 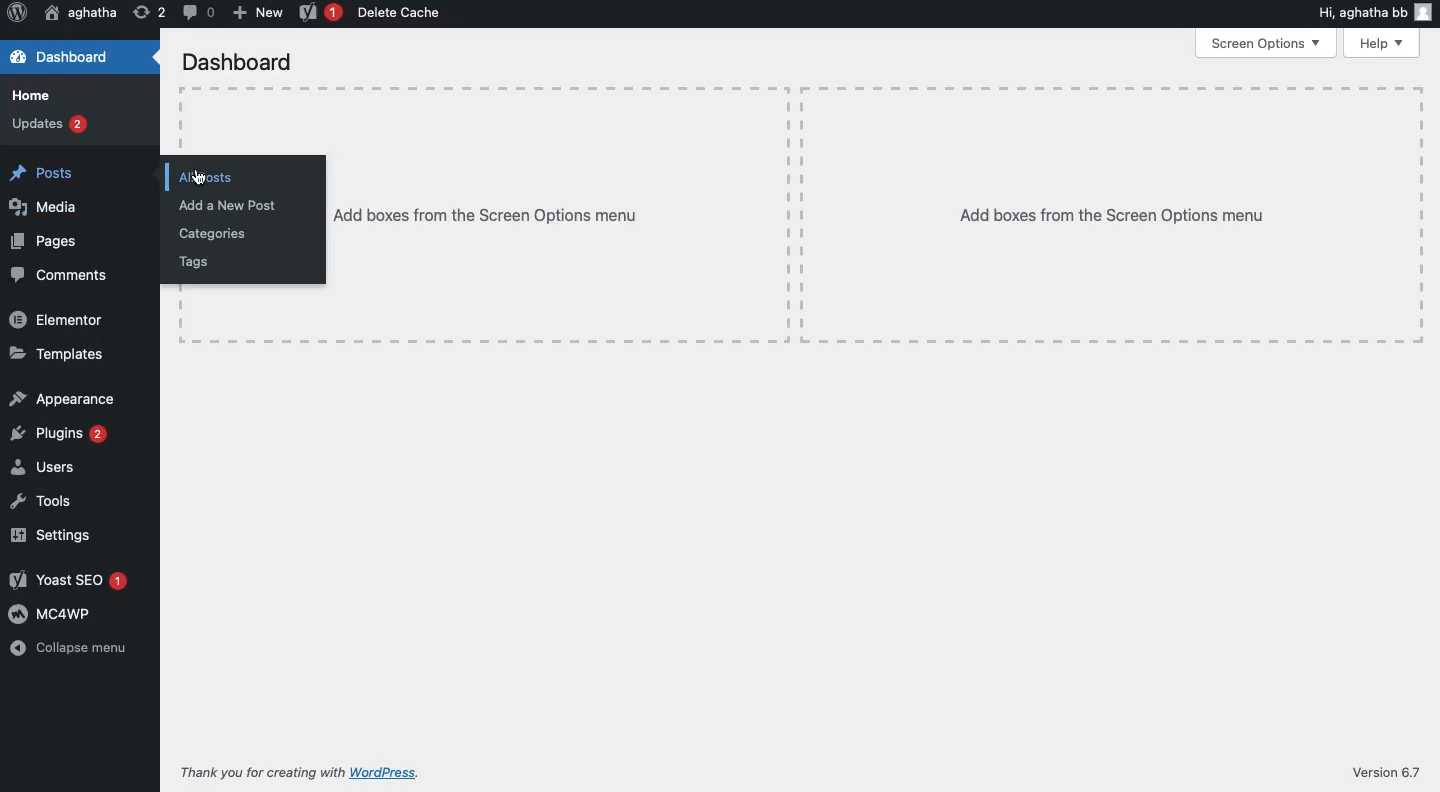 I want to click on Templates, so click(x=58, y=355).